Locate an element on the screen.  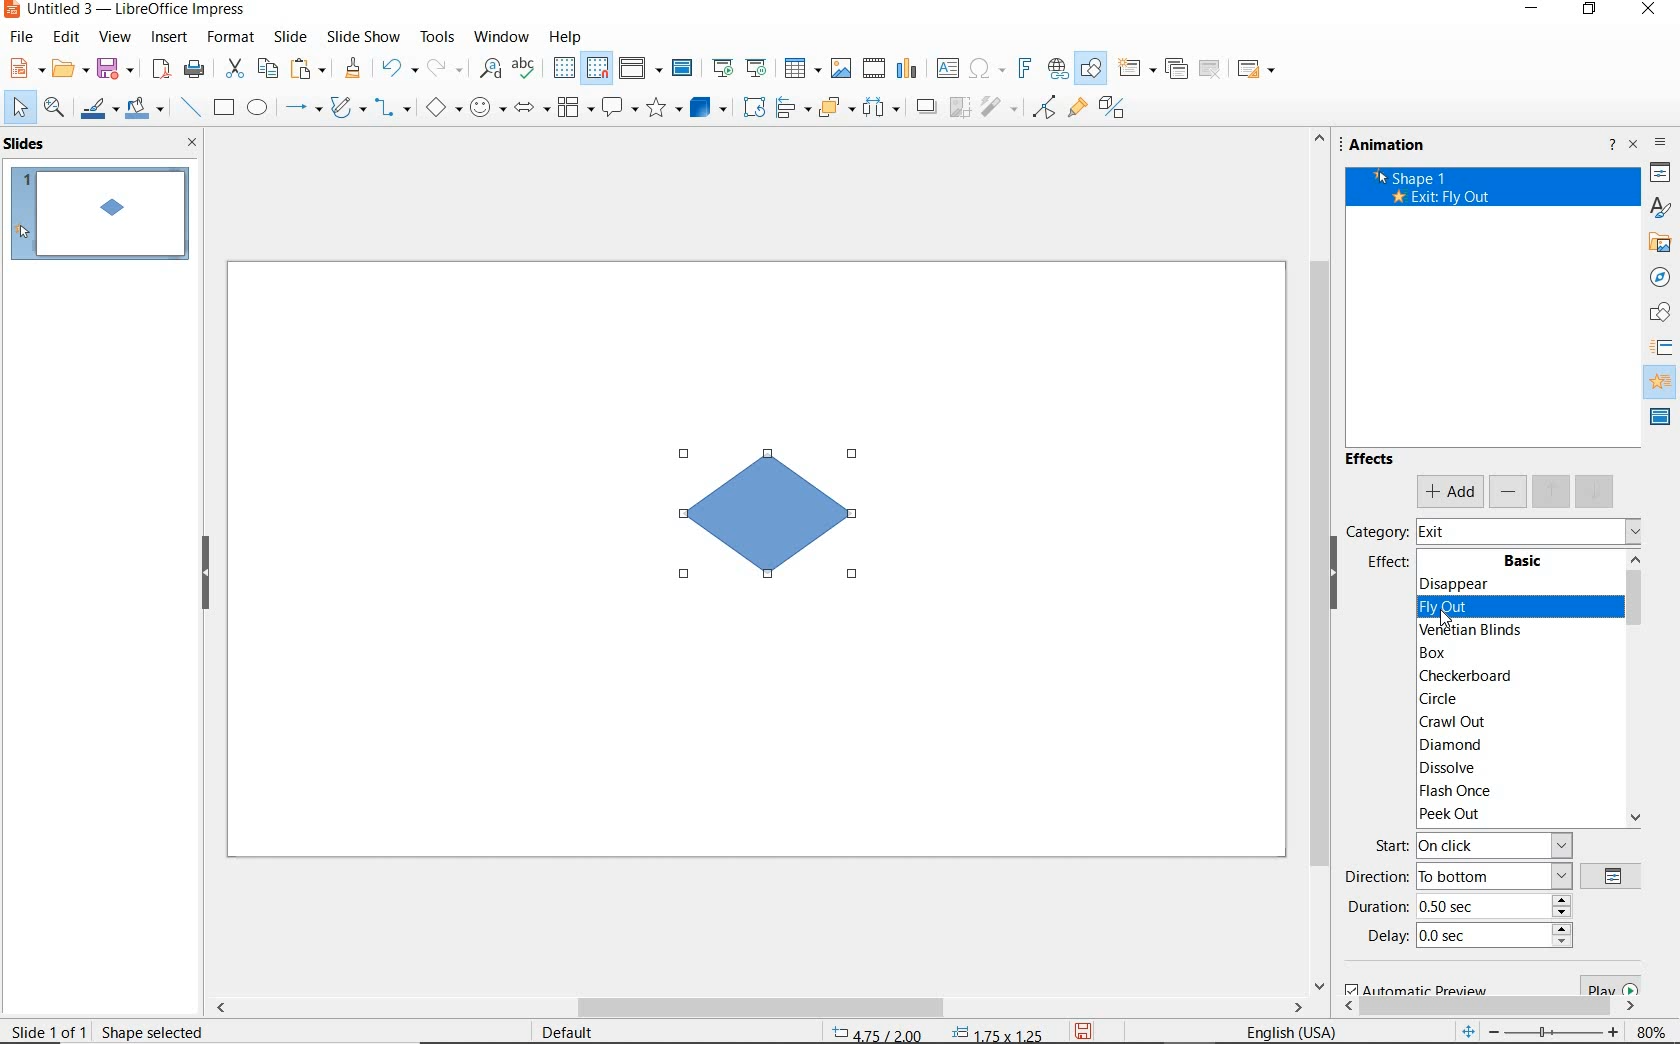
properties is located at coordinates (1660, 174).